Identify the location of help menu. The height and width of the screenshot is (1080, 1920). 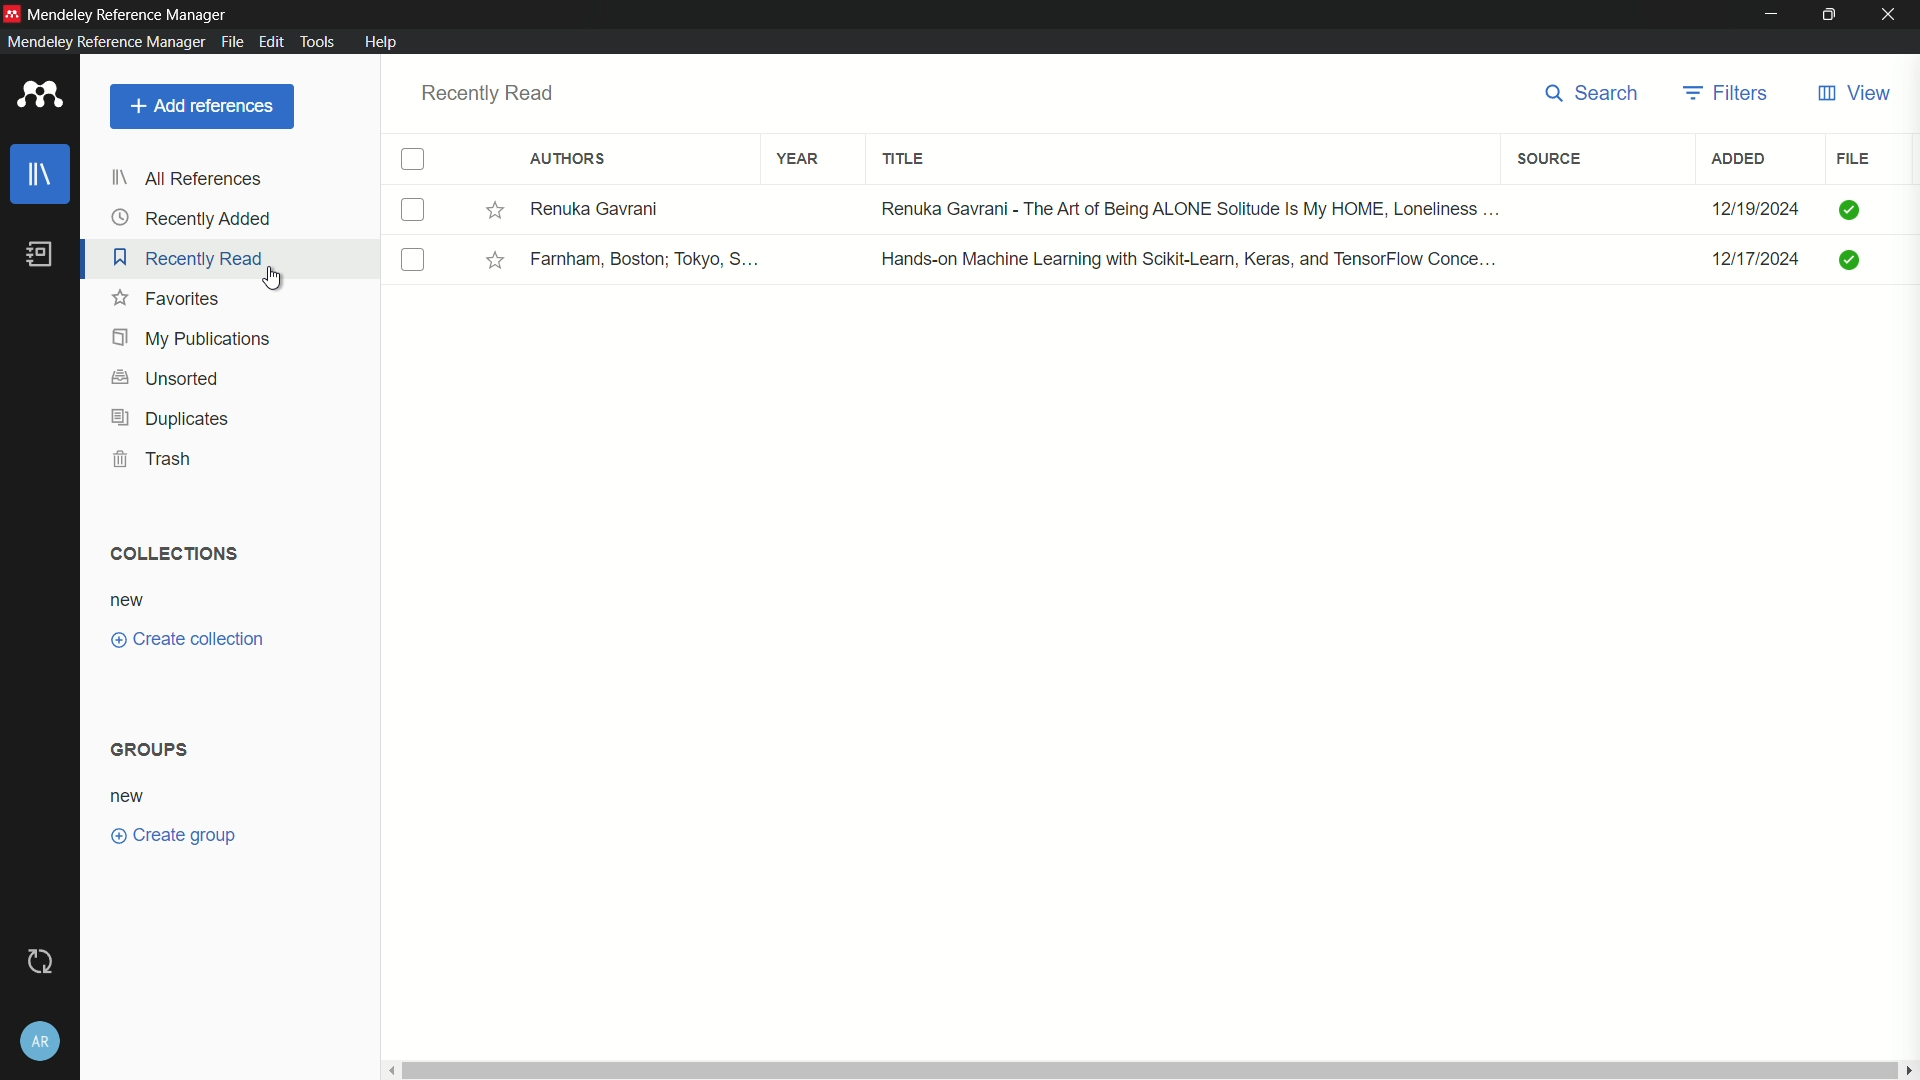
(384, 43).